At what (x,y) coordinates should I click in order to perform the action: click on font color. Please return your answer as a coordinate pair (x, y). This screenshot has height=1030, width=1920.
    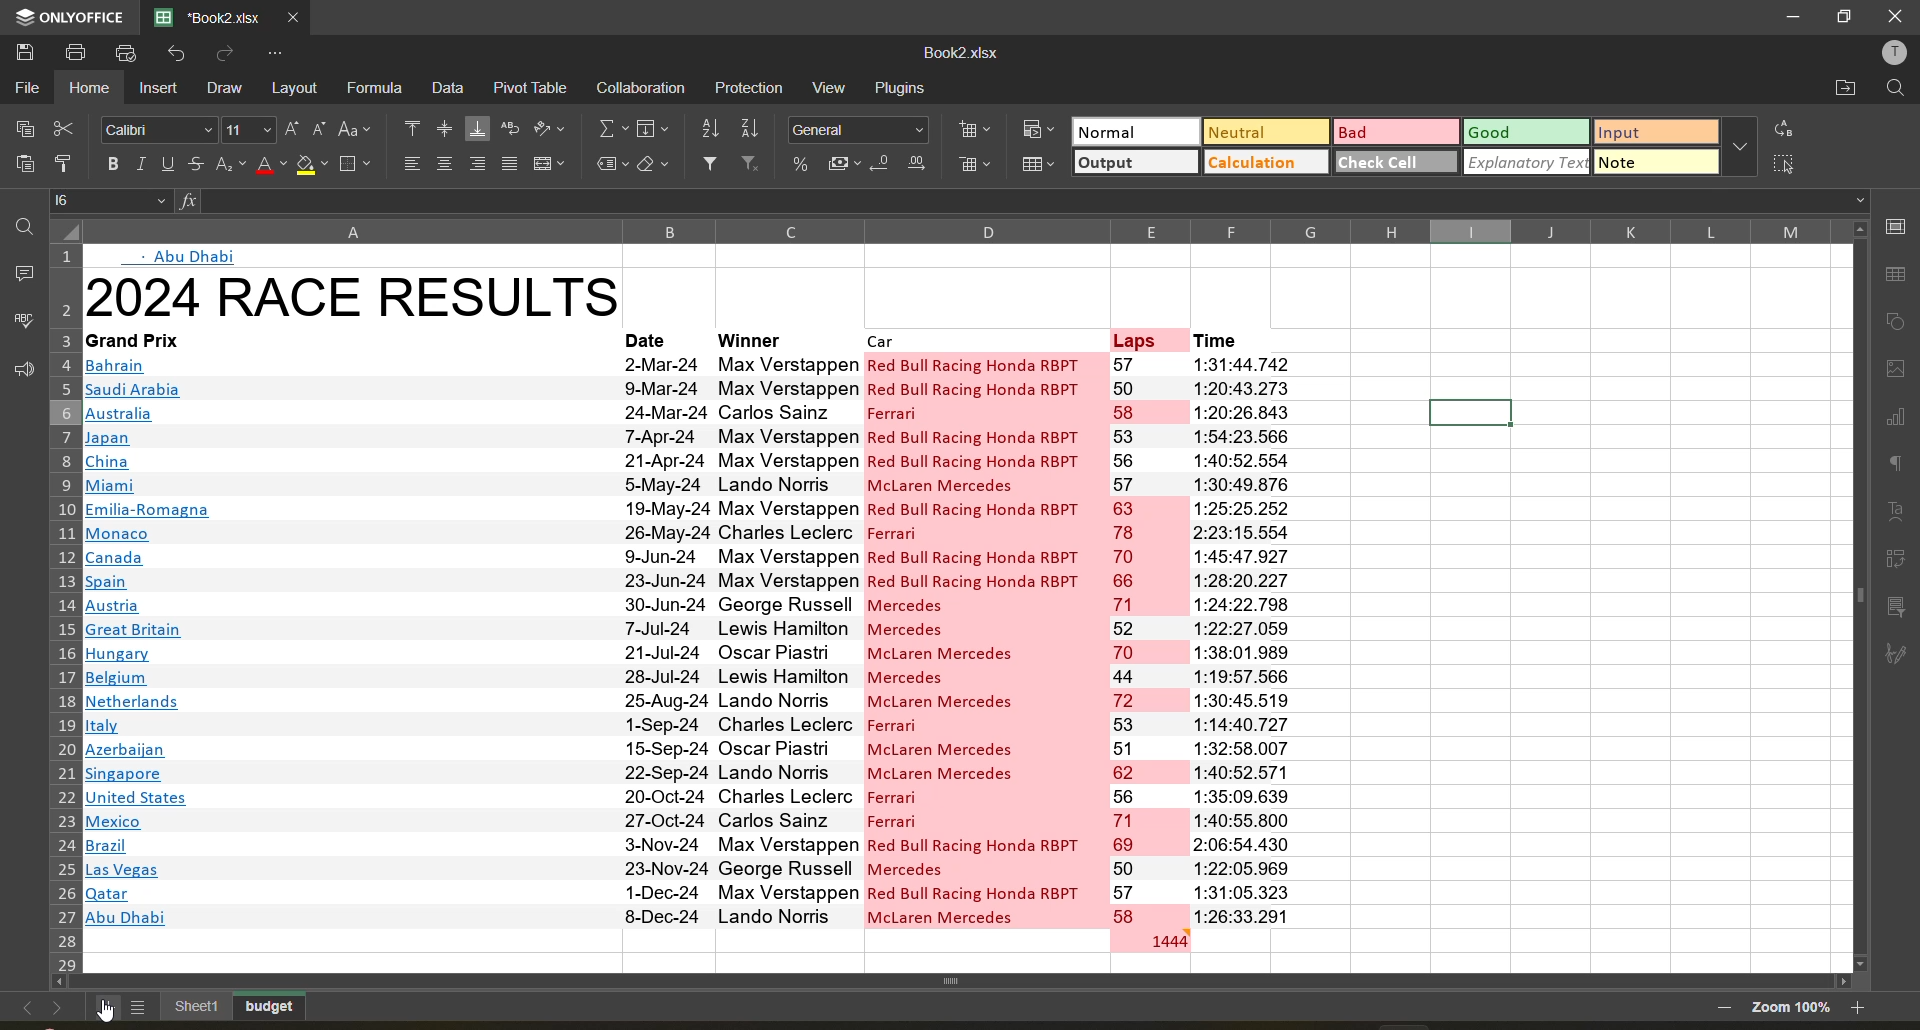
    Looking at the image, I should click on (270, 169).